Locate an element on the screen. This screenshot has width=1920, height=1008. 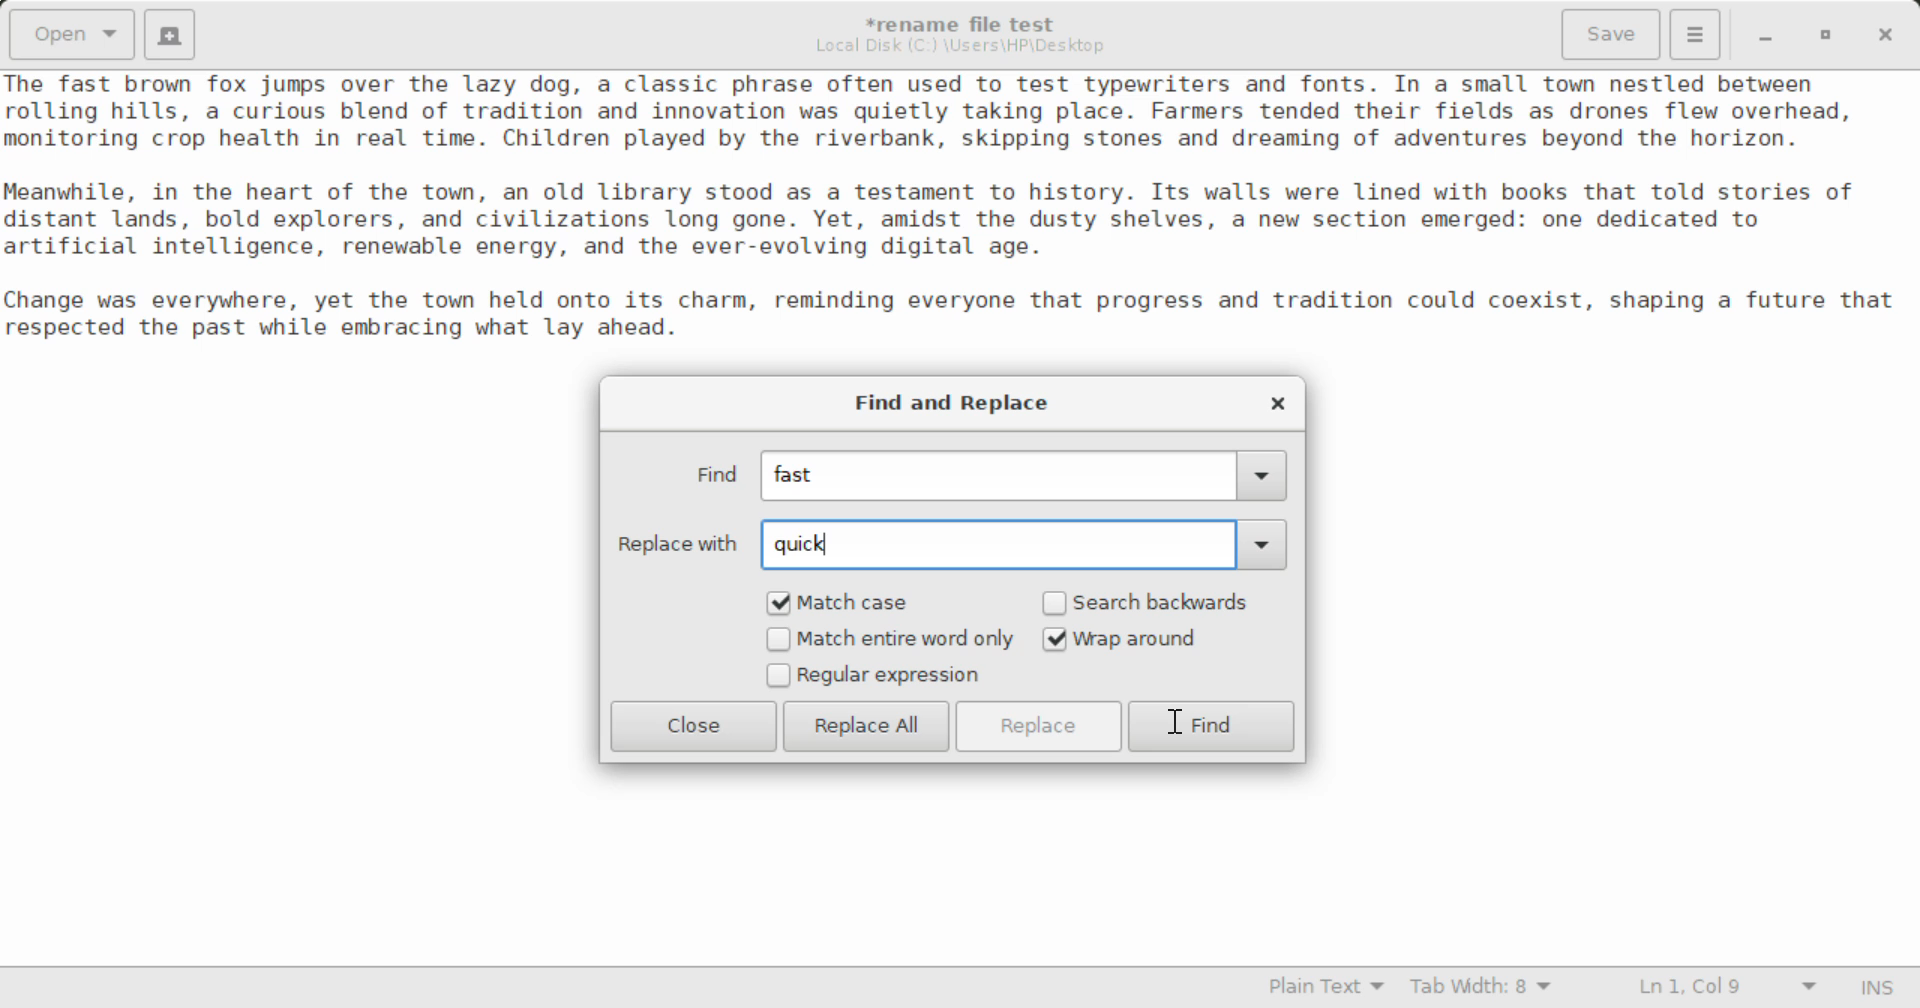
Match entire word only is located at coordinates (889, 641).